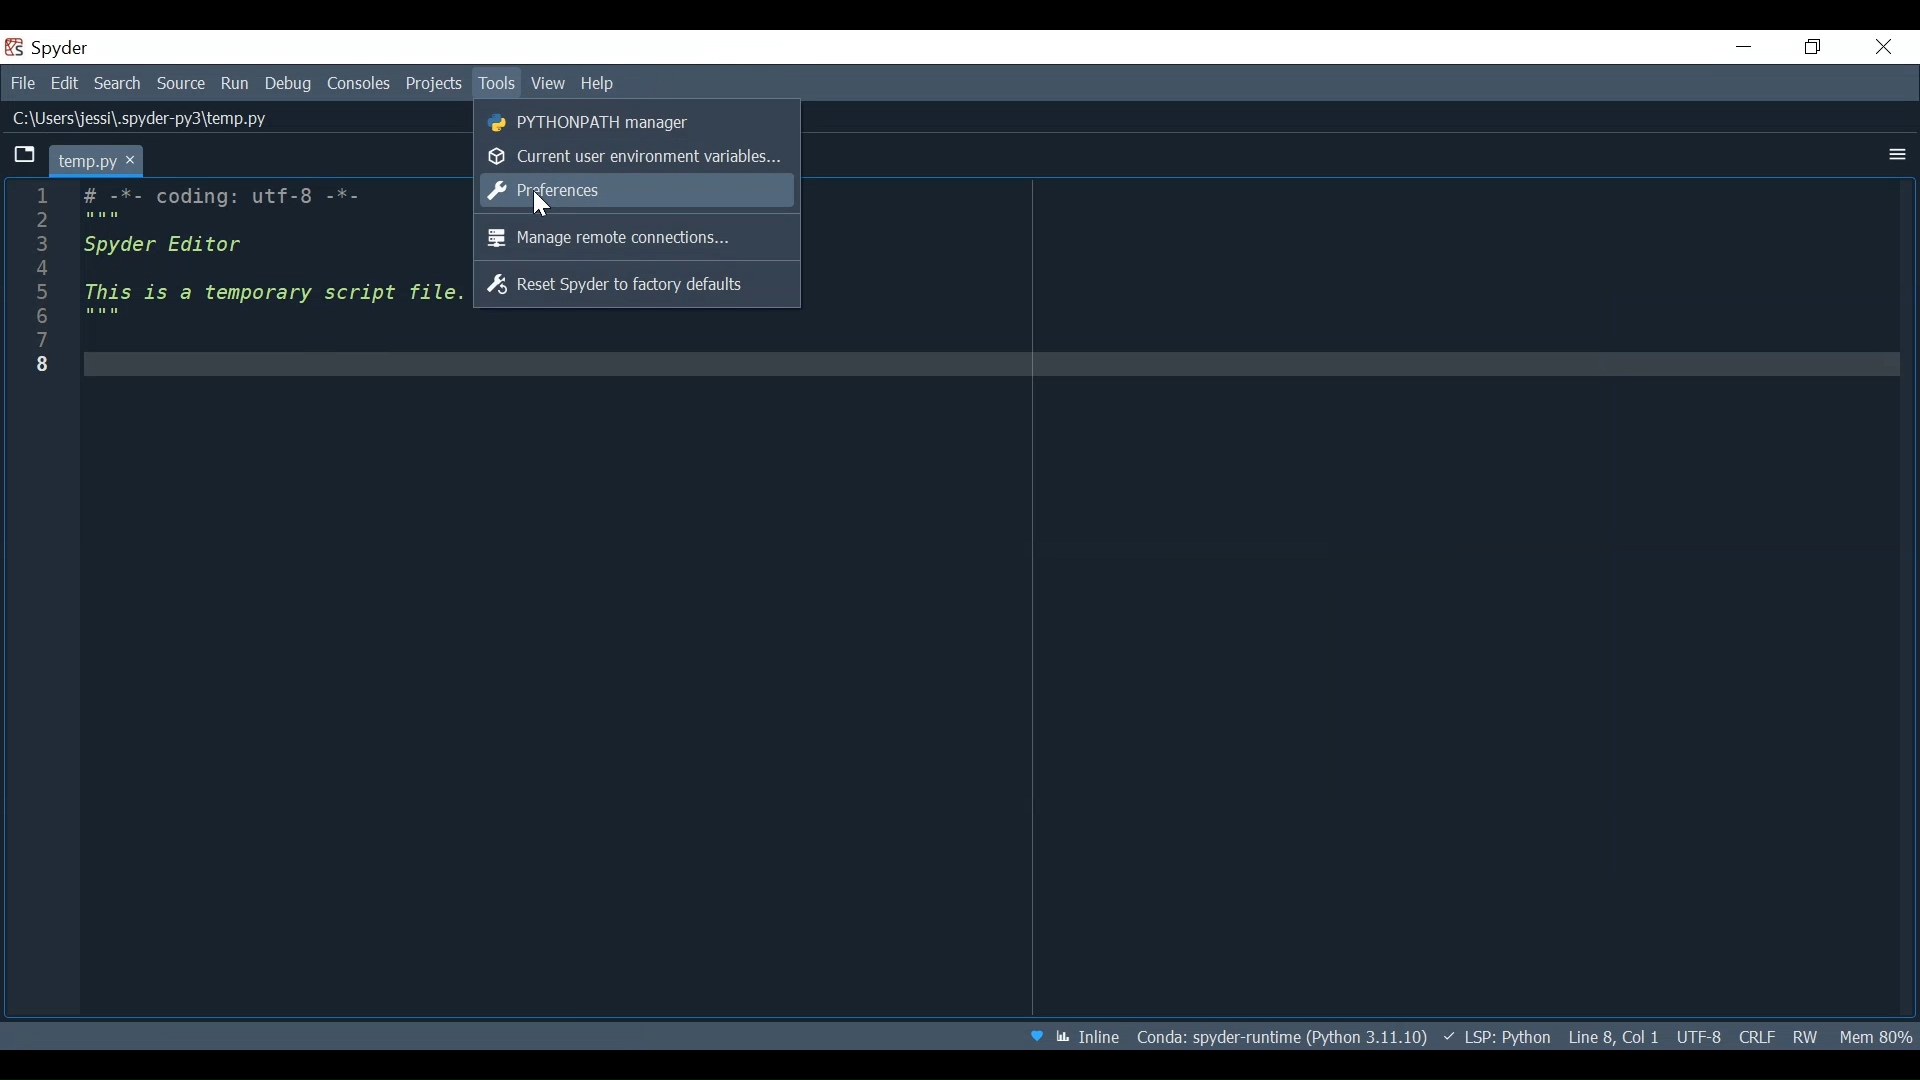  I want to click on Spyder Desktop Icon, so click(47, 48).